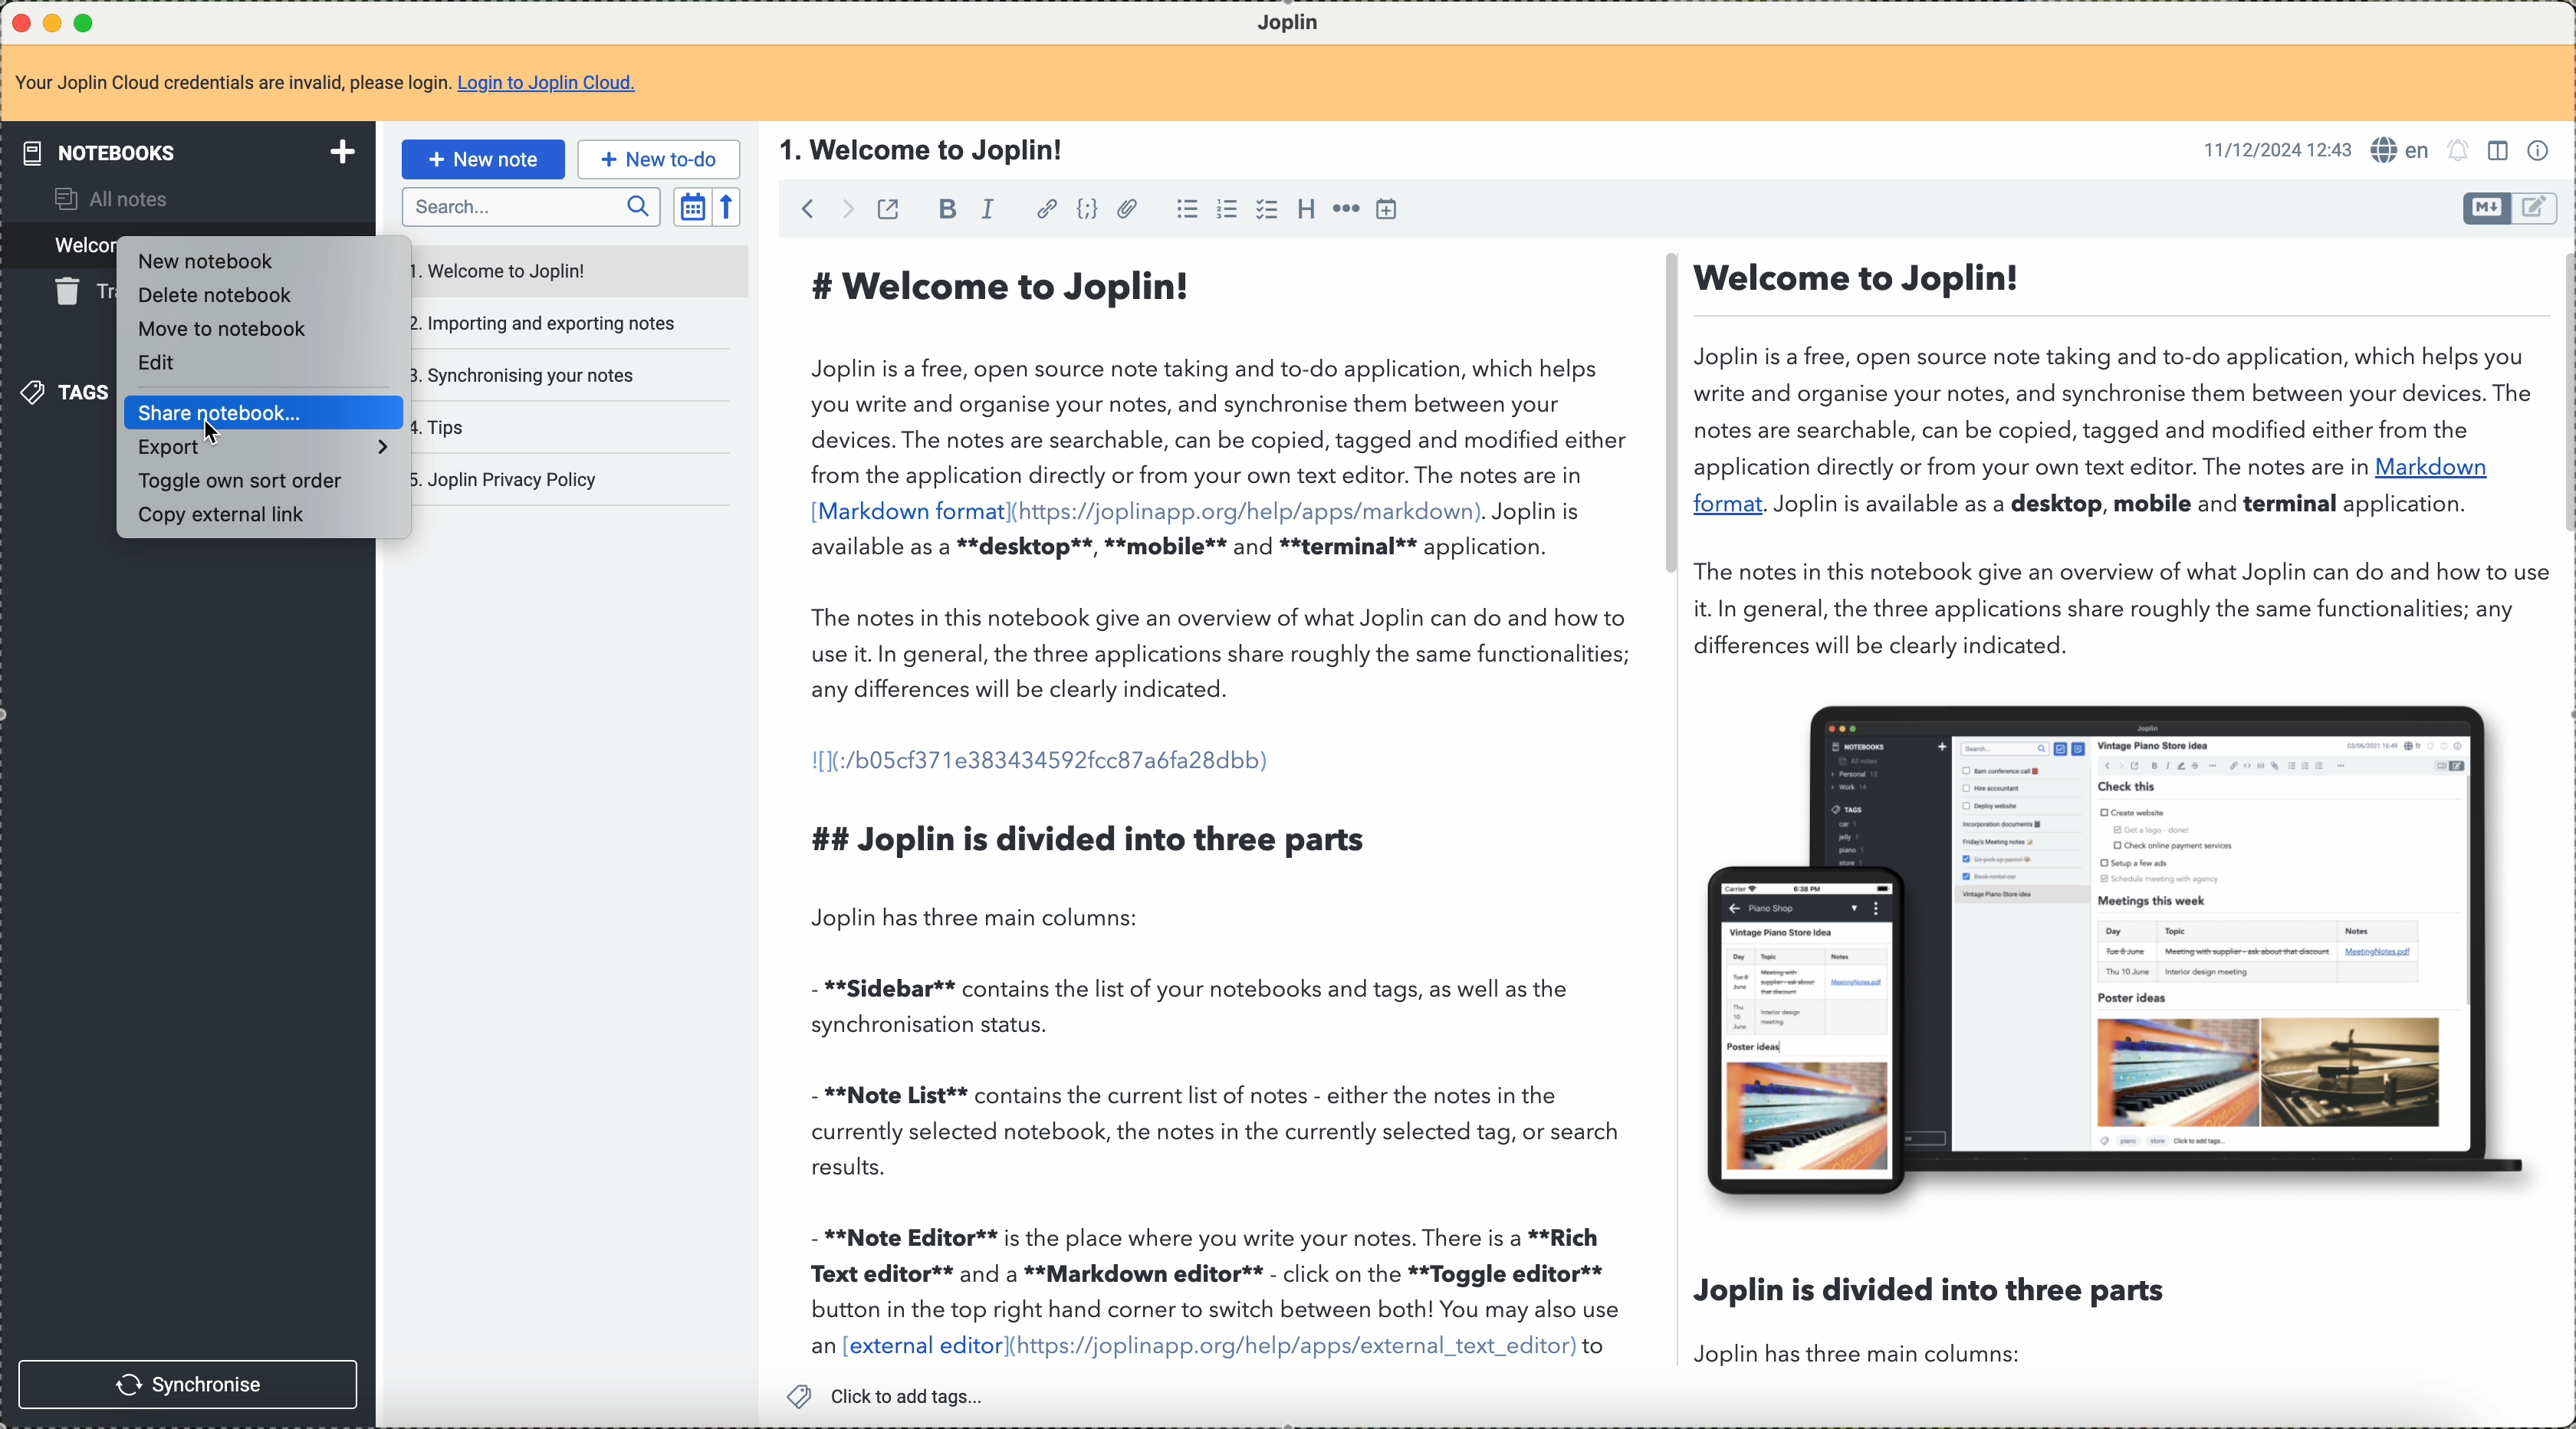 The image size is (2576, 1429). Describe the element at coordinates (811, 208) in the screenshot. I see `navigate back note` at that location.